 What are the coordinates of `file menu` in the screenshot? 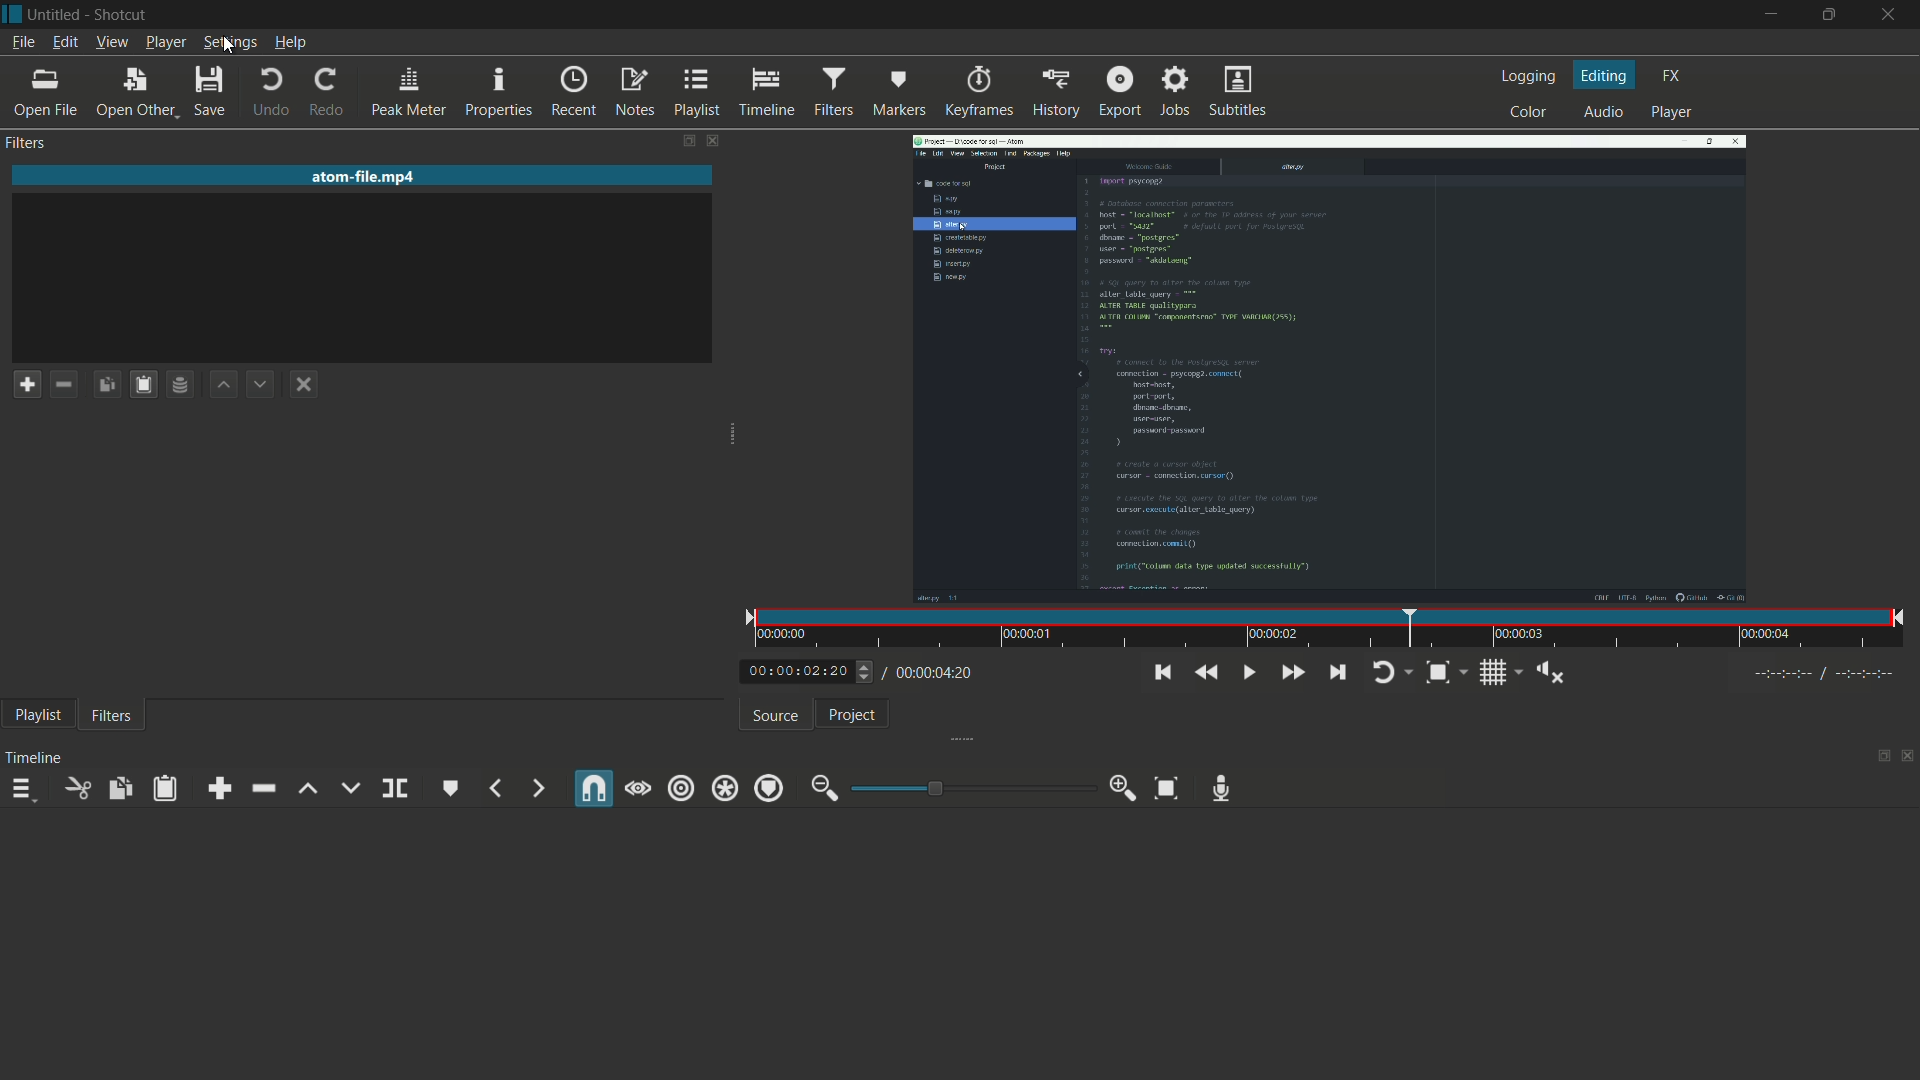 It's located at (23, 43).